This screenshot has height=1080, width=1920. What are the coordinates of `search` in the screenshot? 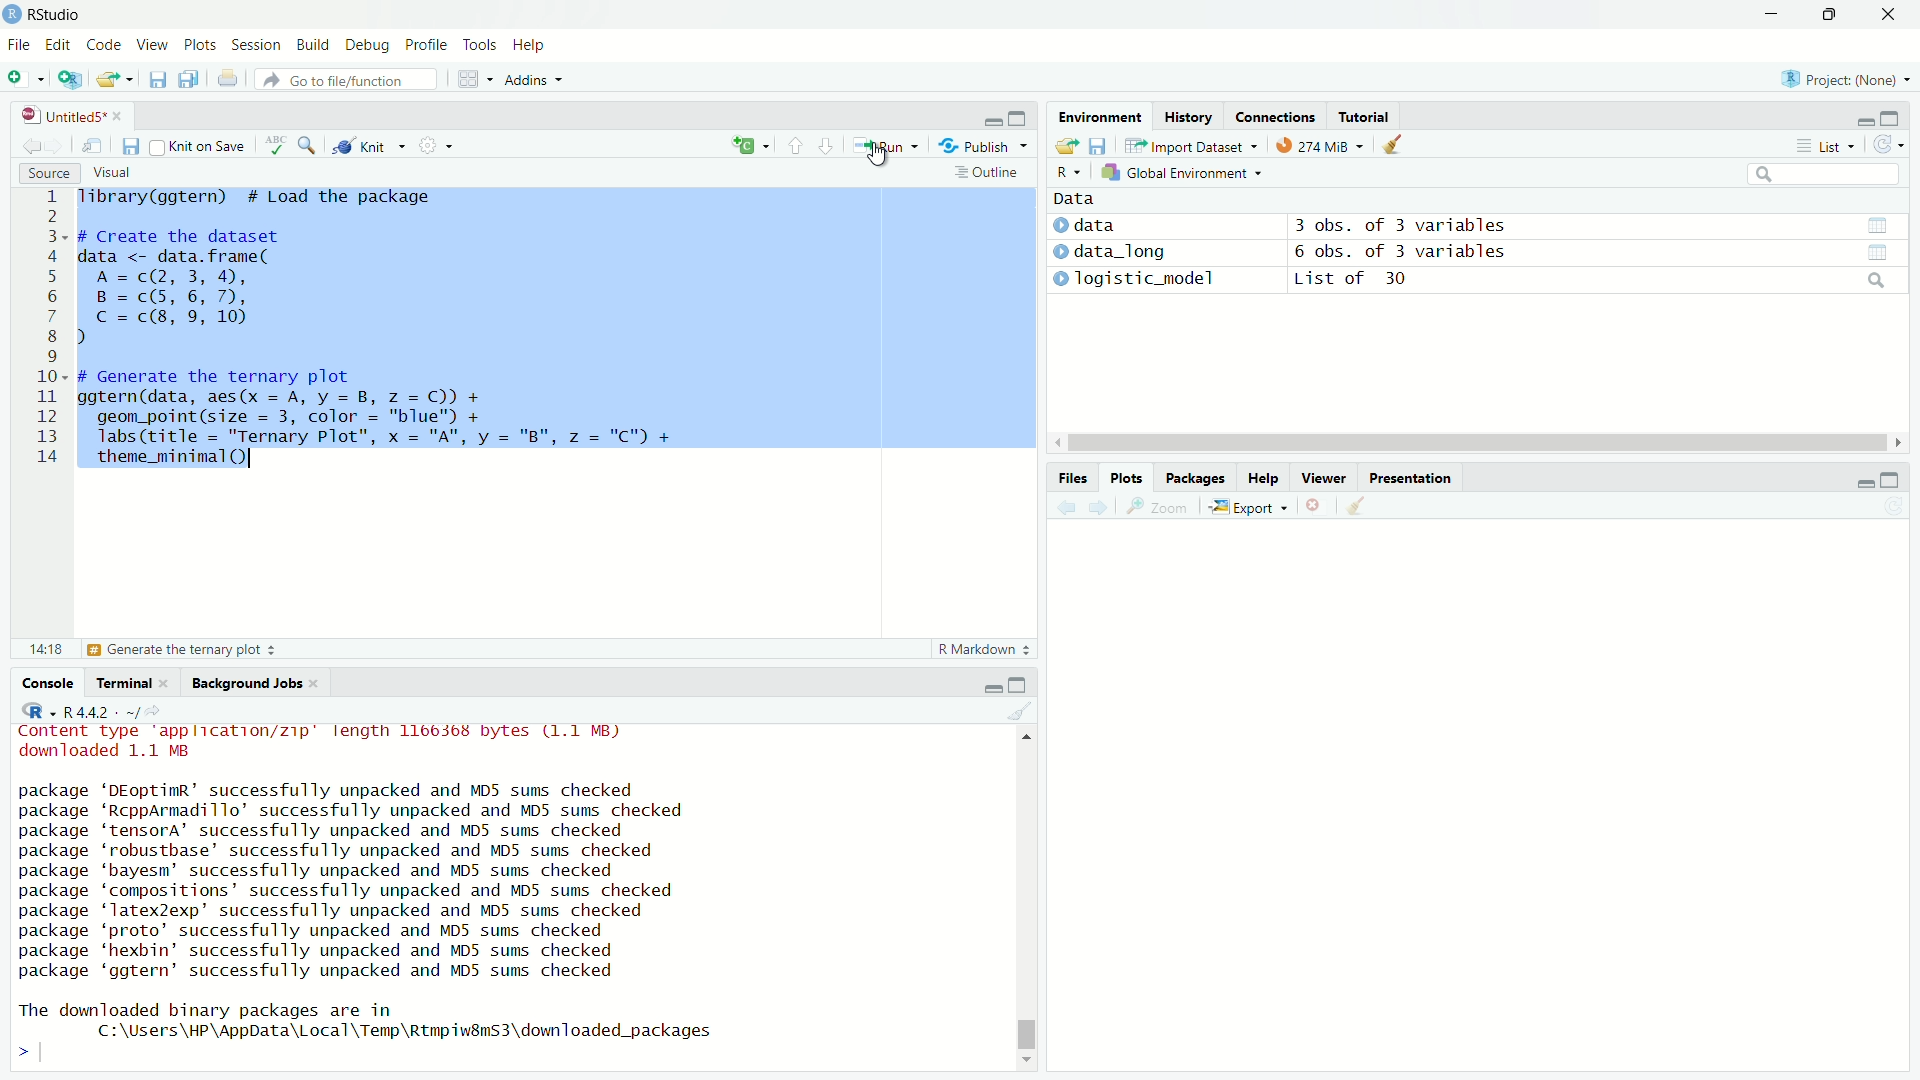 It's located at (1821, 176).